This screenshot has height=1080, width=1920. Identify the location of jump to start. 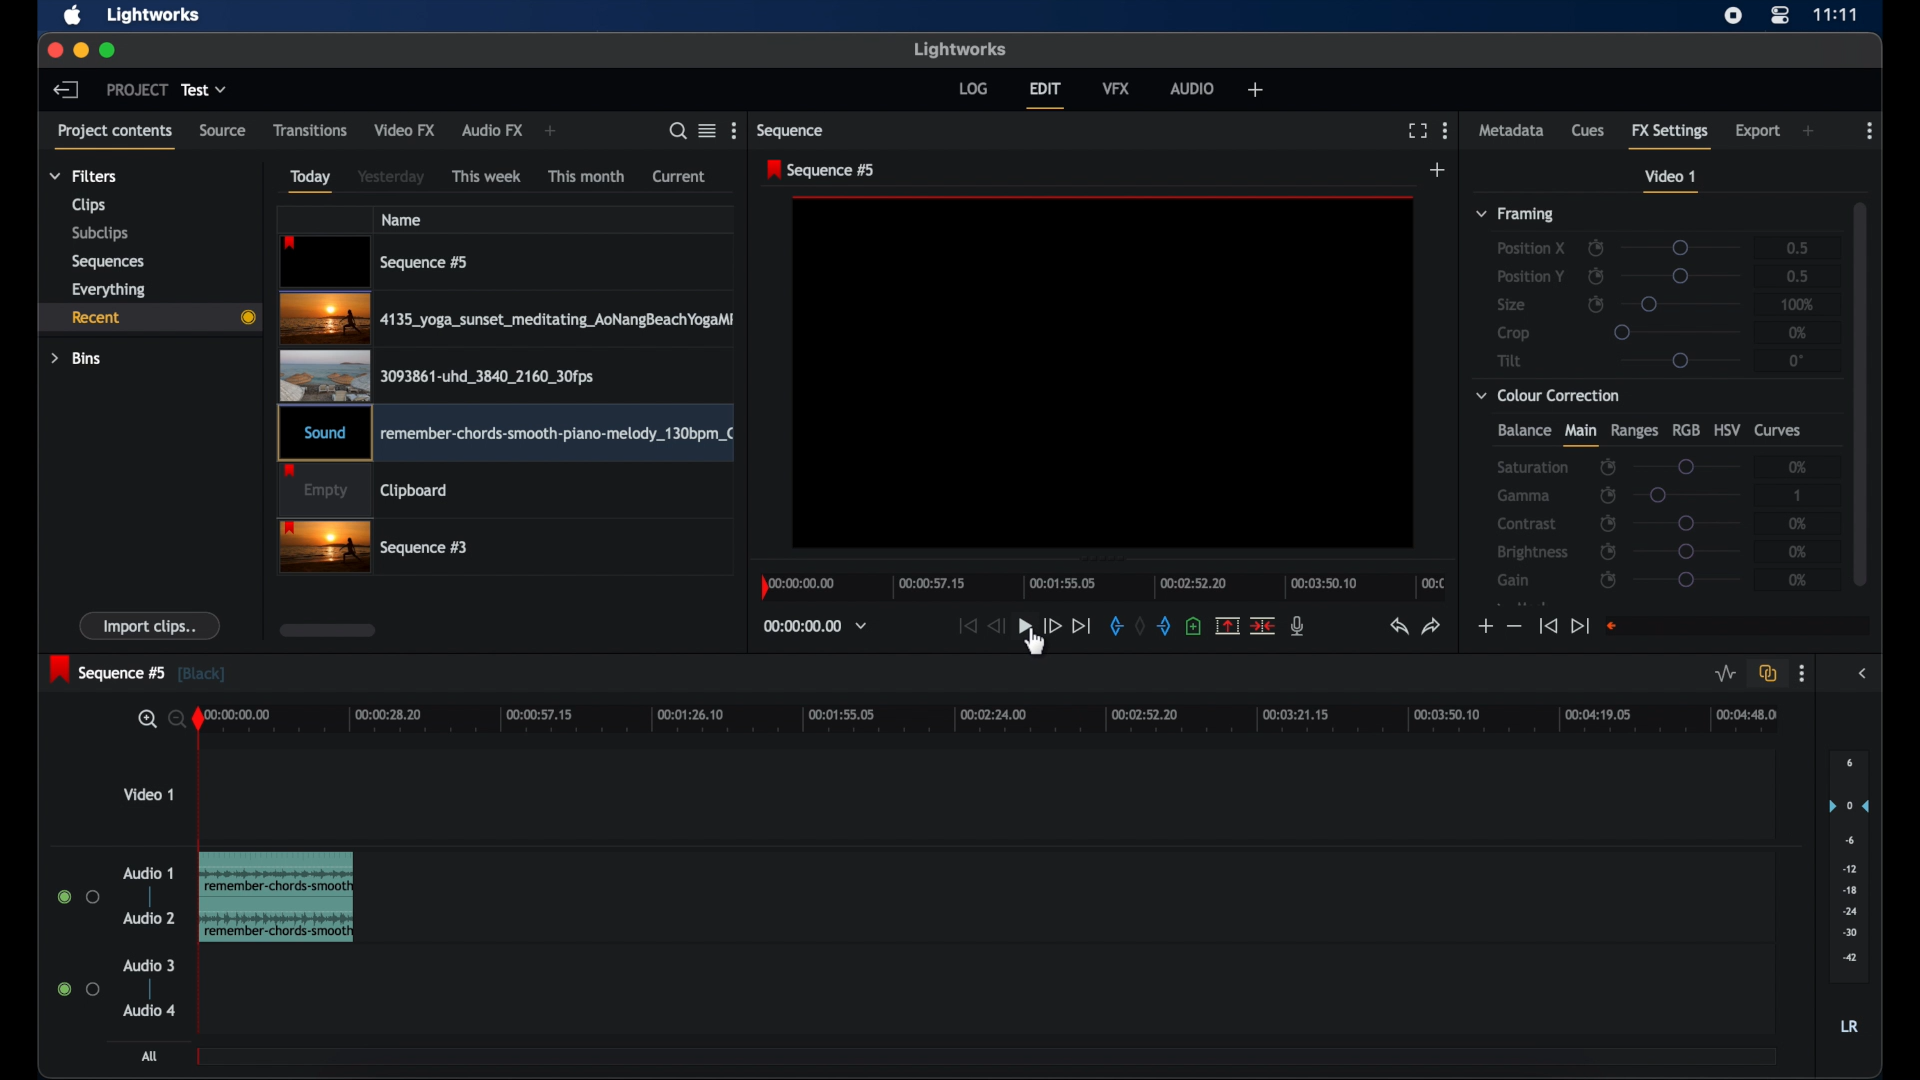
(966, 626).